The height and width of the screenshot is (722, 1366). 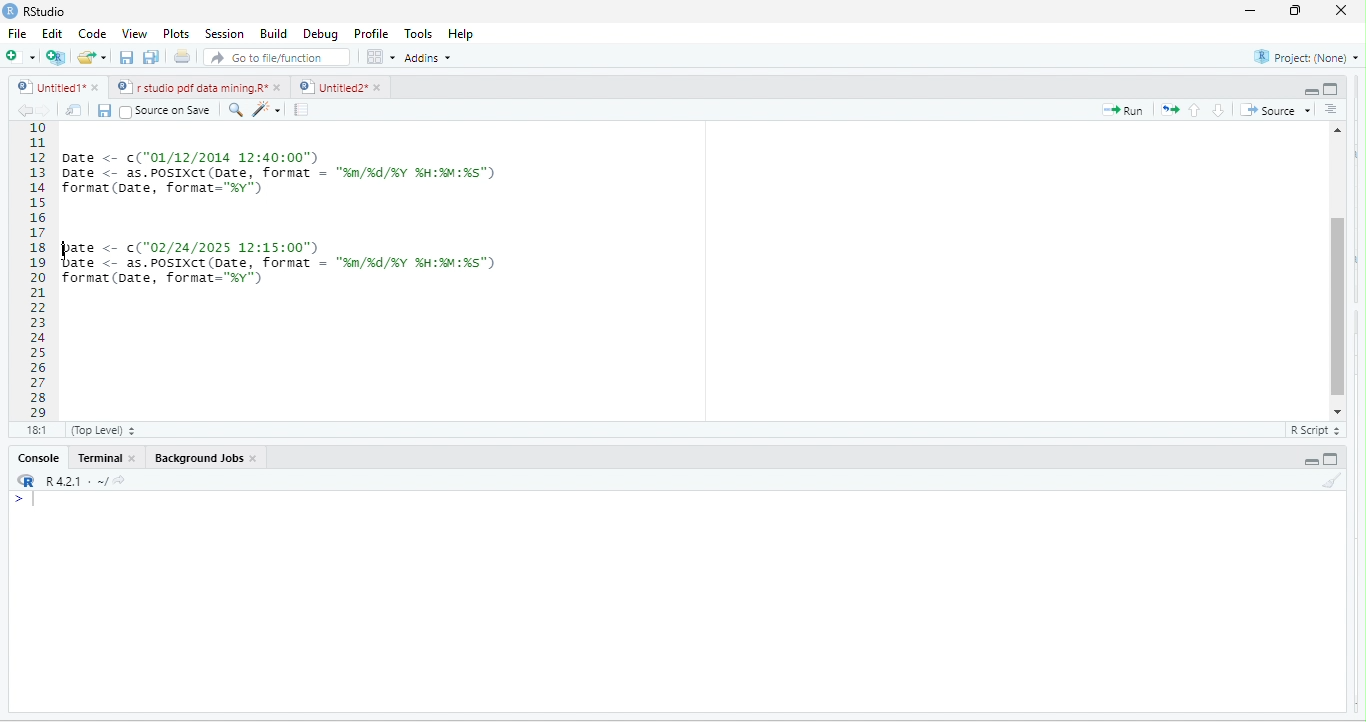 What do you see at coordinates (35, 431) in the screenshot?
I see `181` at bounding box center [35, 431].